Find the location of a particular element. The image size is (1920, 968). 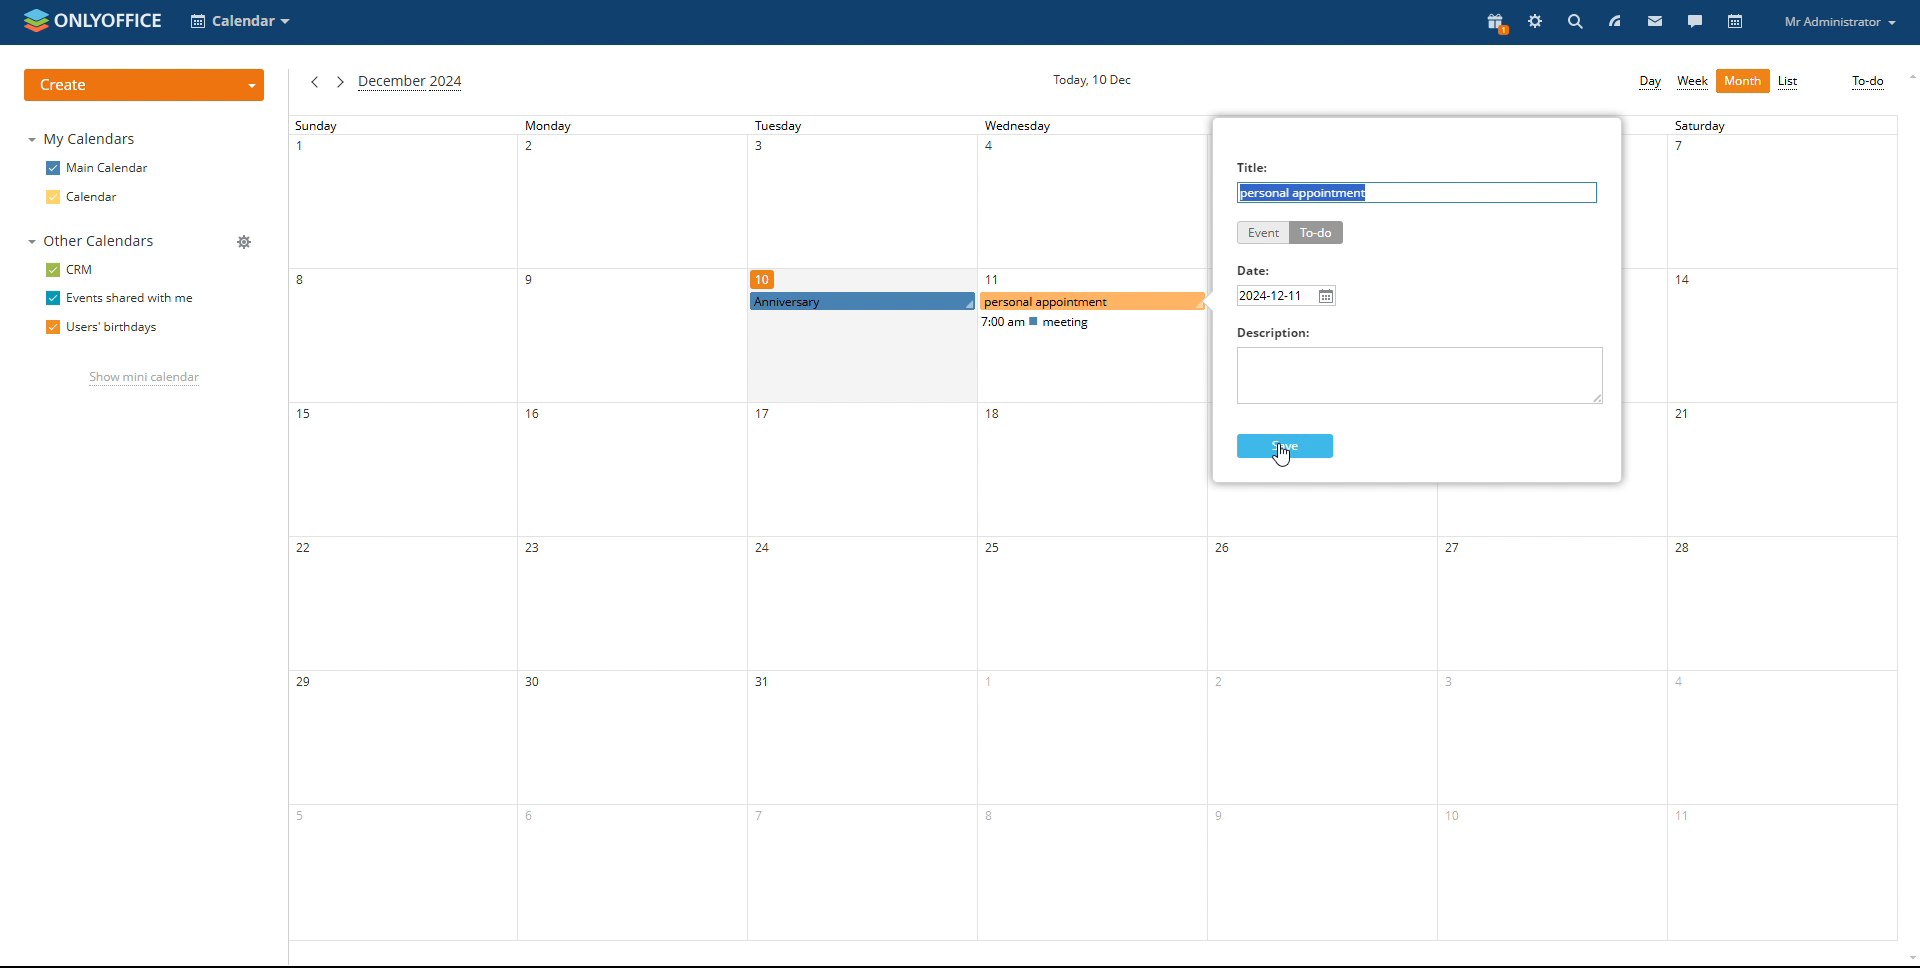

save is located at coordinates (1285, 446).